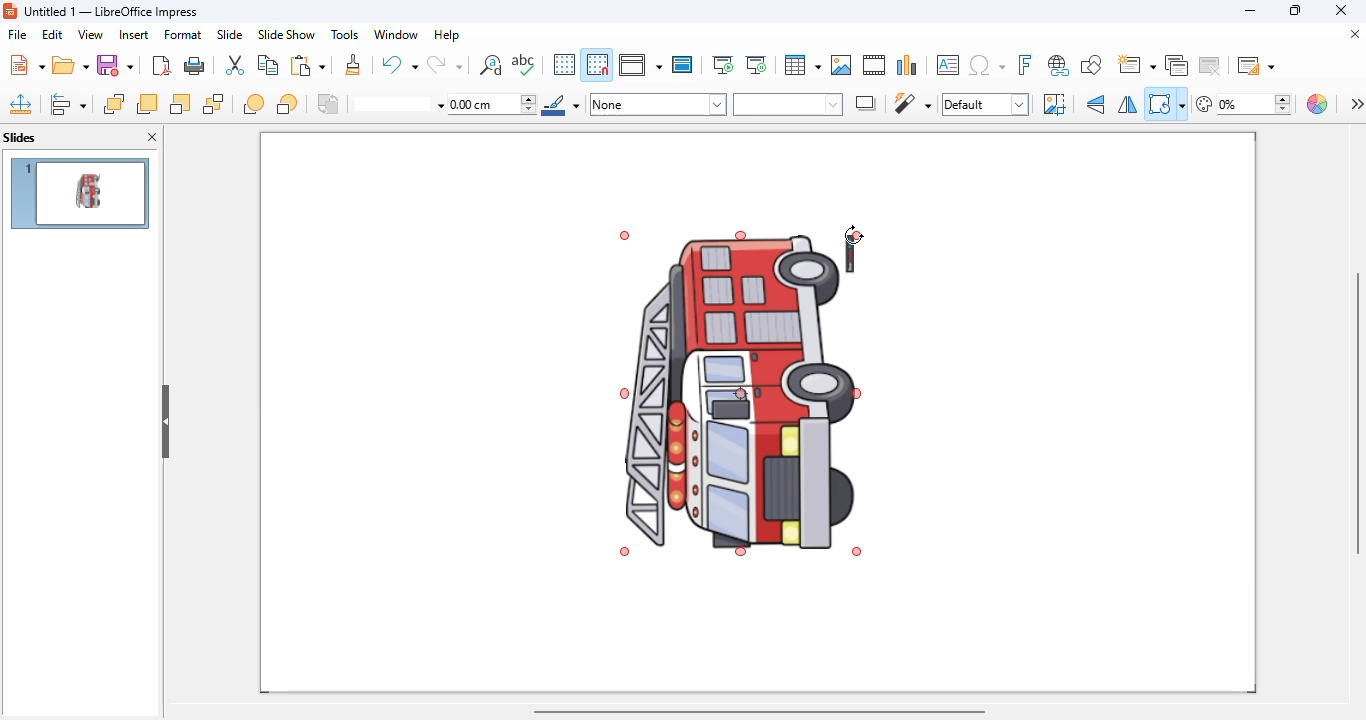 This screenshot has height=720, width=1366. I want to click on reverse, so click(329, 104).